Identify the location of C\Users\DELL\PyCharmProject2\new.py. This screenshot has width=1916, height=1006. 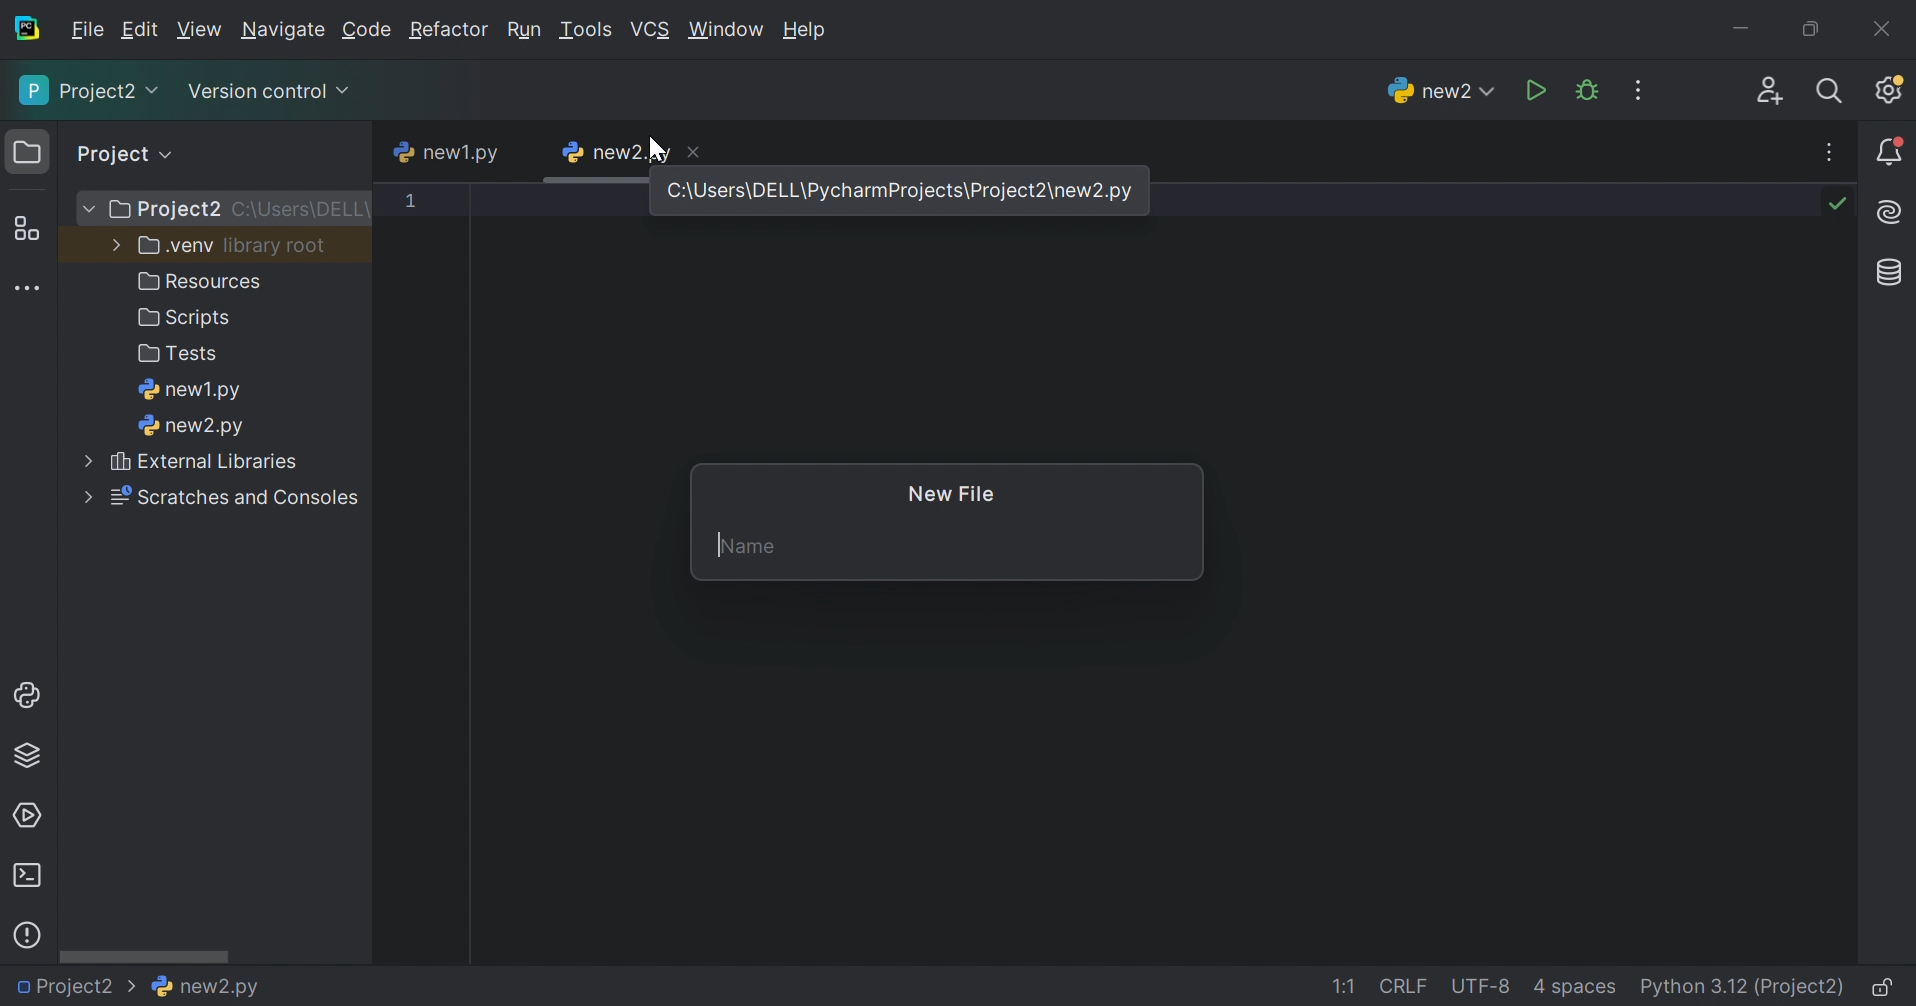
(905, 191).